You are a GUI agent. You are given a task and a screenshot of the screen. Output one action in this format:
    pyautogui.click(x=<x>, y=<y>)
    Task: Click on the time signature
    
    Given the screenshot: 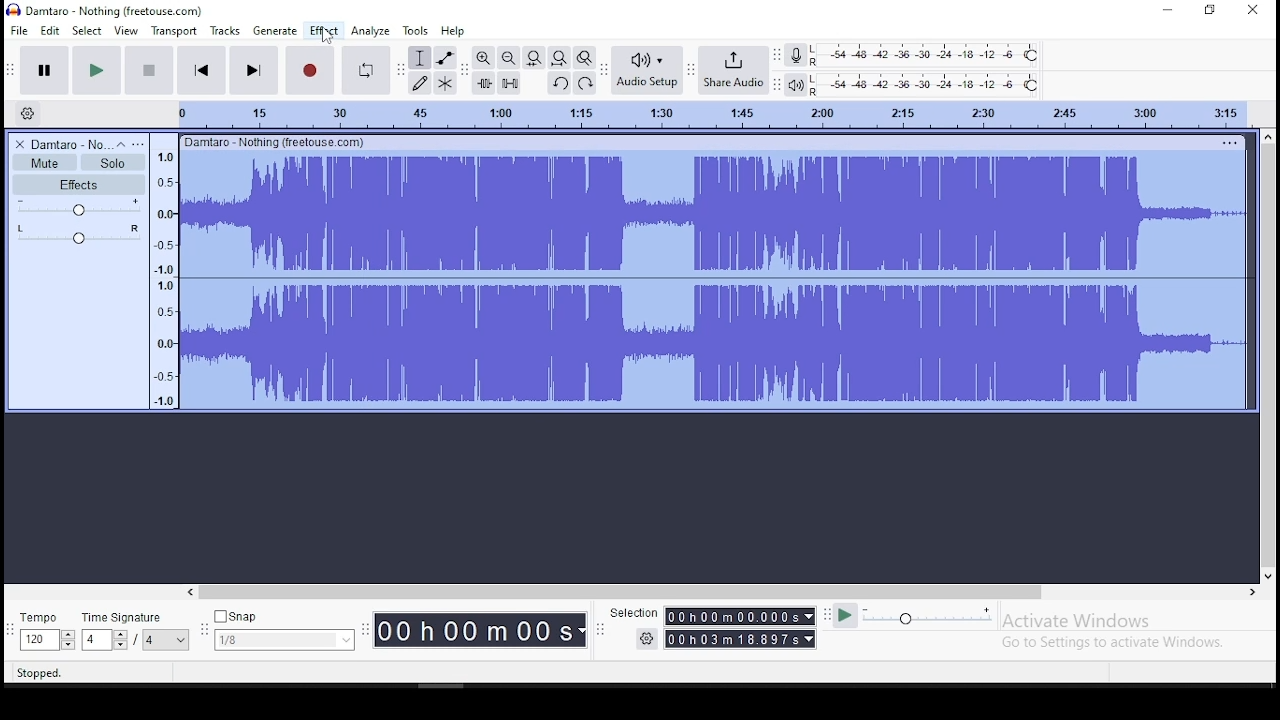 What is the action you would take?
    pyautogui.click(x=133, y=615)
    